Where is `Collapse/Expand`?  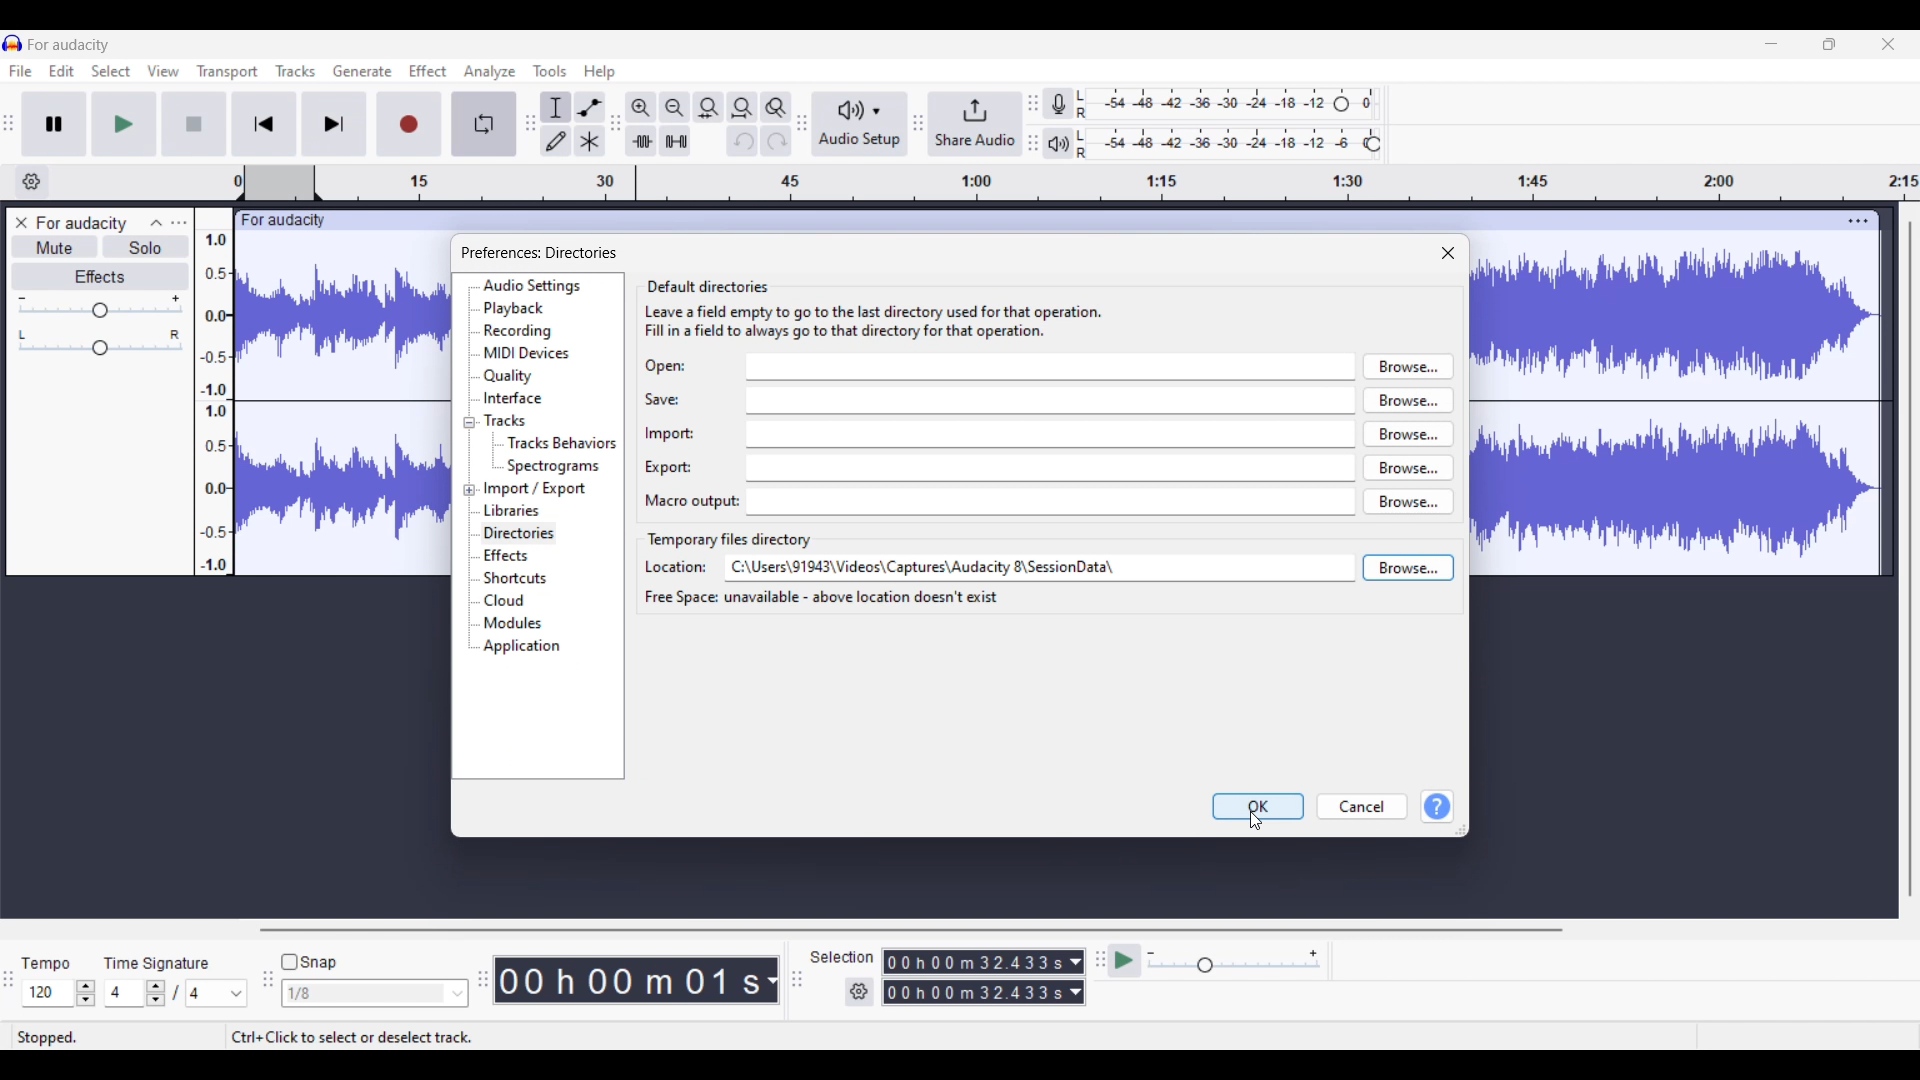
Collapse/Expand is located at coordinates (472, 456).